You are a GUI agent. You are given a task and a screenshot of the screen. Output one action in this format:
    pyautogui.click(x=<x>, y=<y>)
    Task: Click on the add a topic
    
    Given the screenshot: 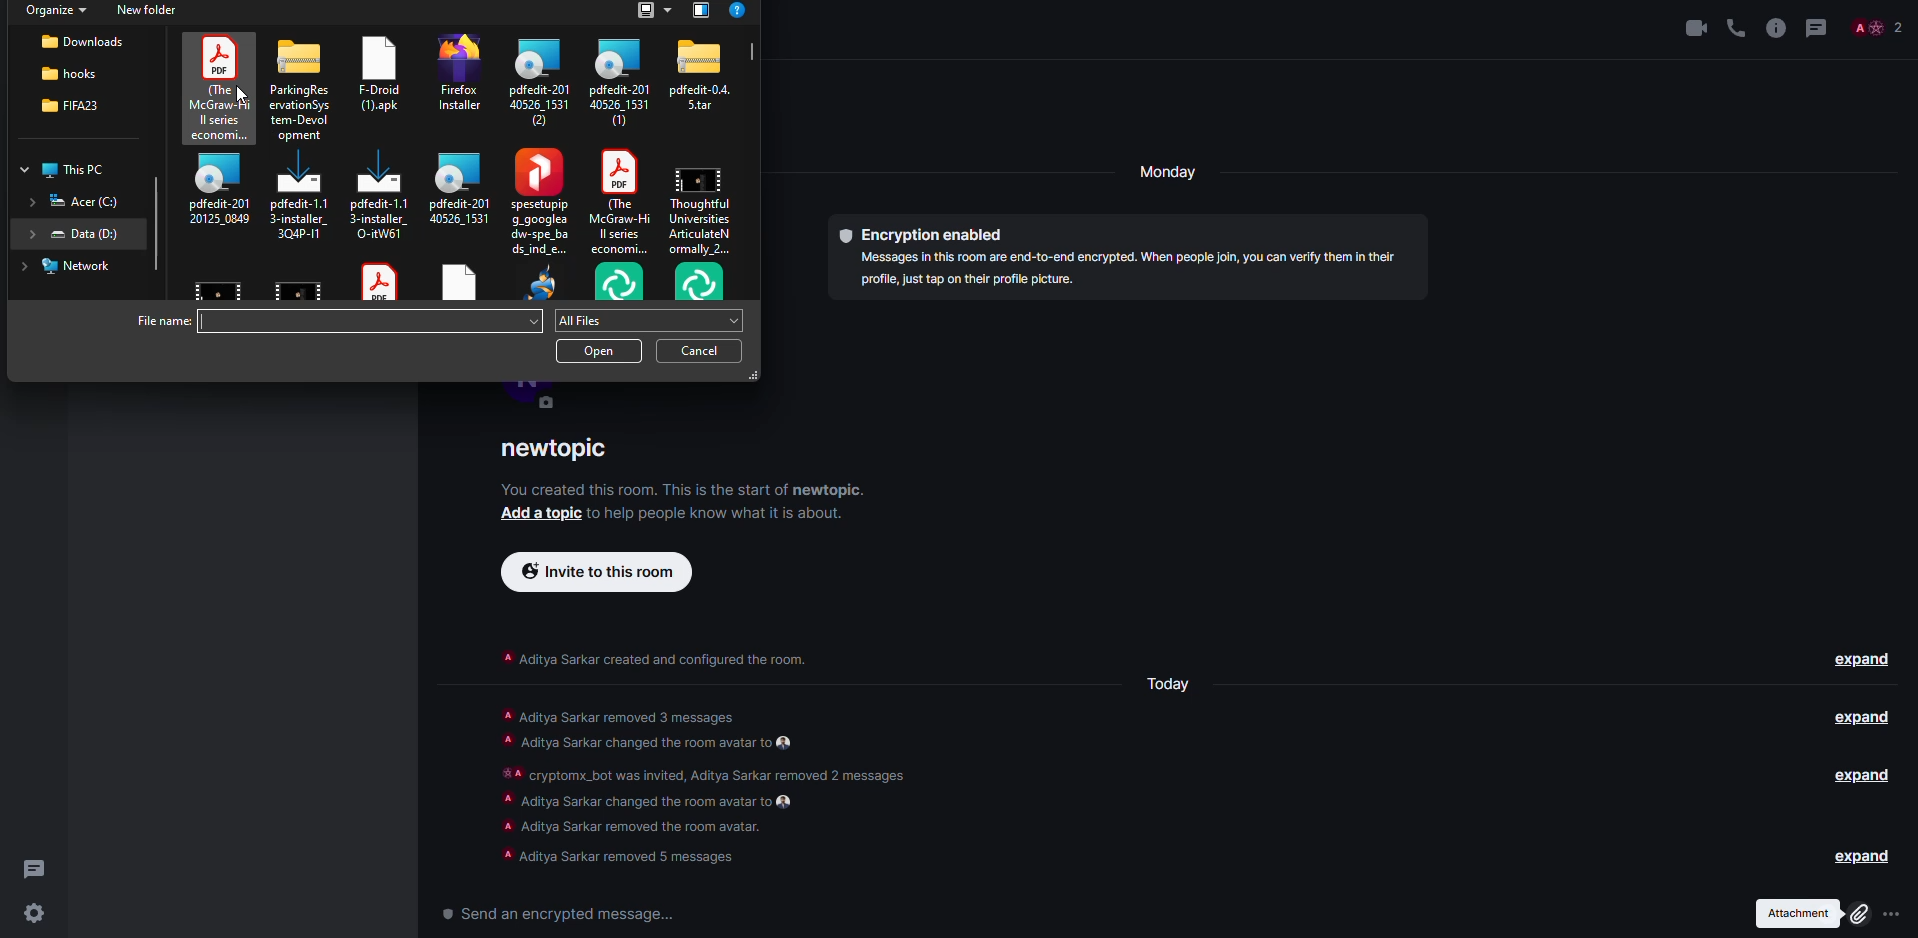 What is the action you would take?
    pyautogui.click(x=537, y=514)
    